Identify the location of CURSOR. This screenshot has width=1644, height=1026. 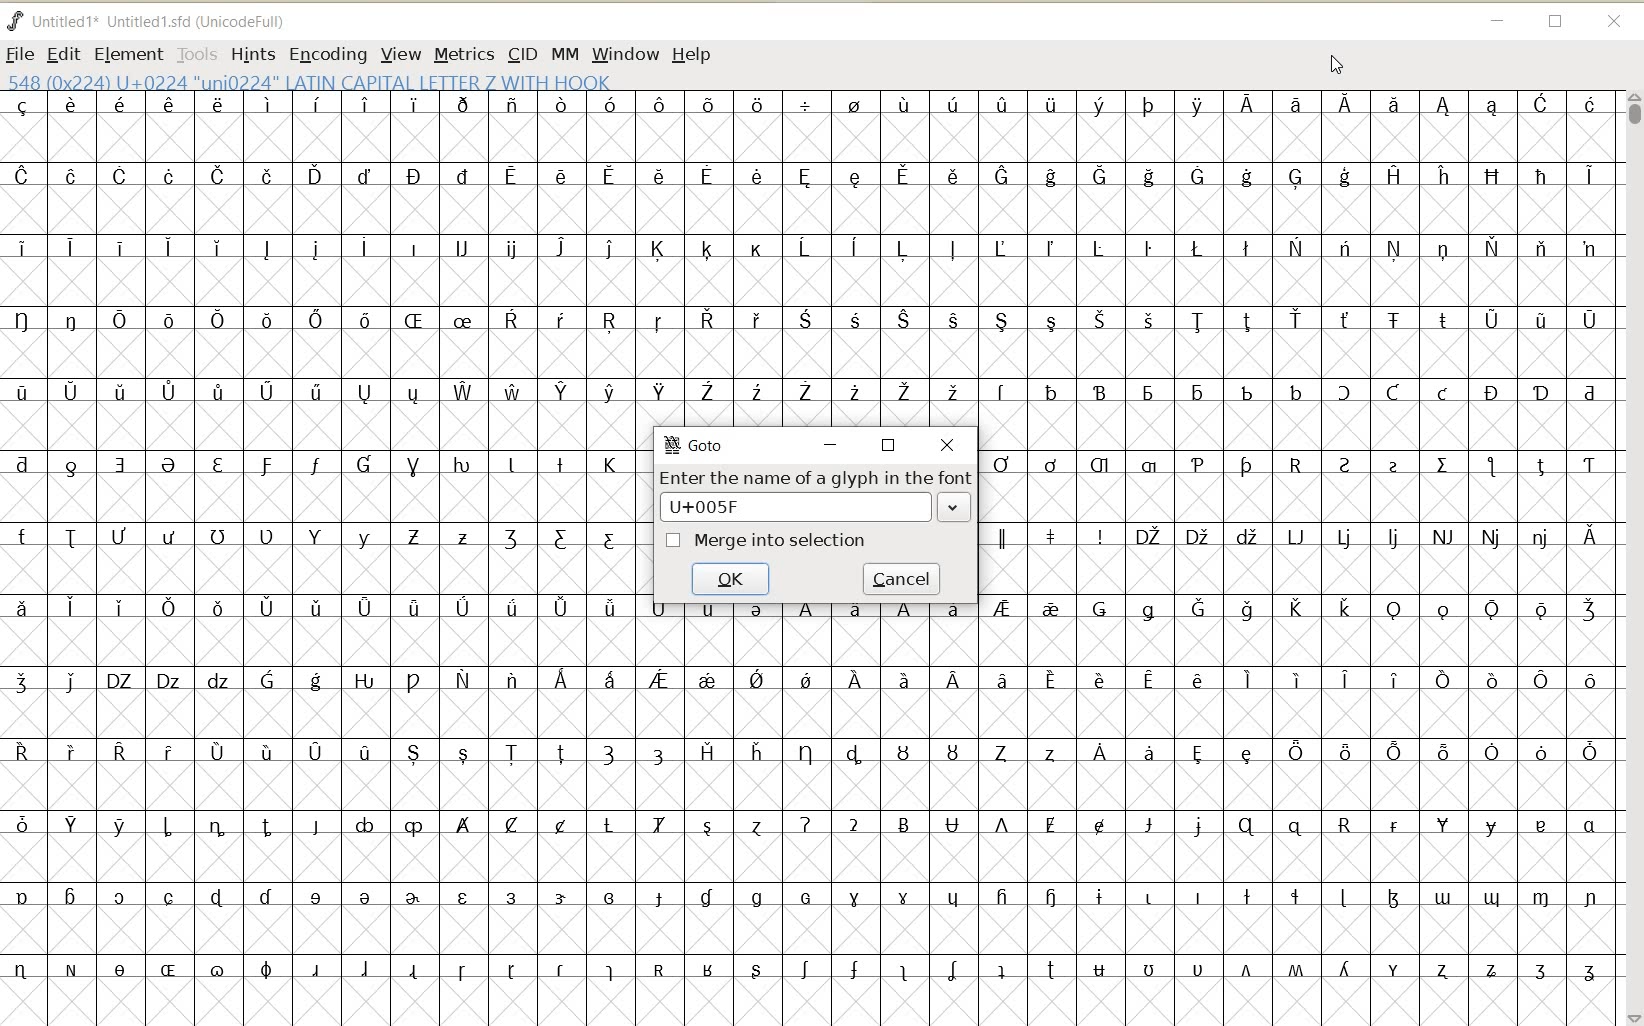
(1334, 63).